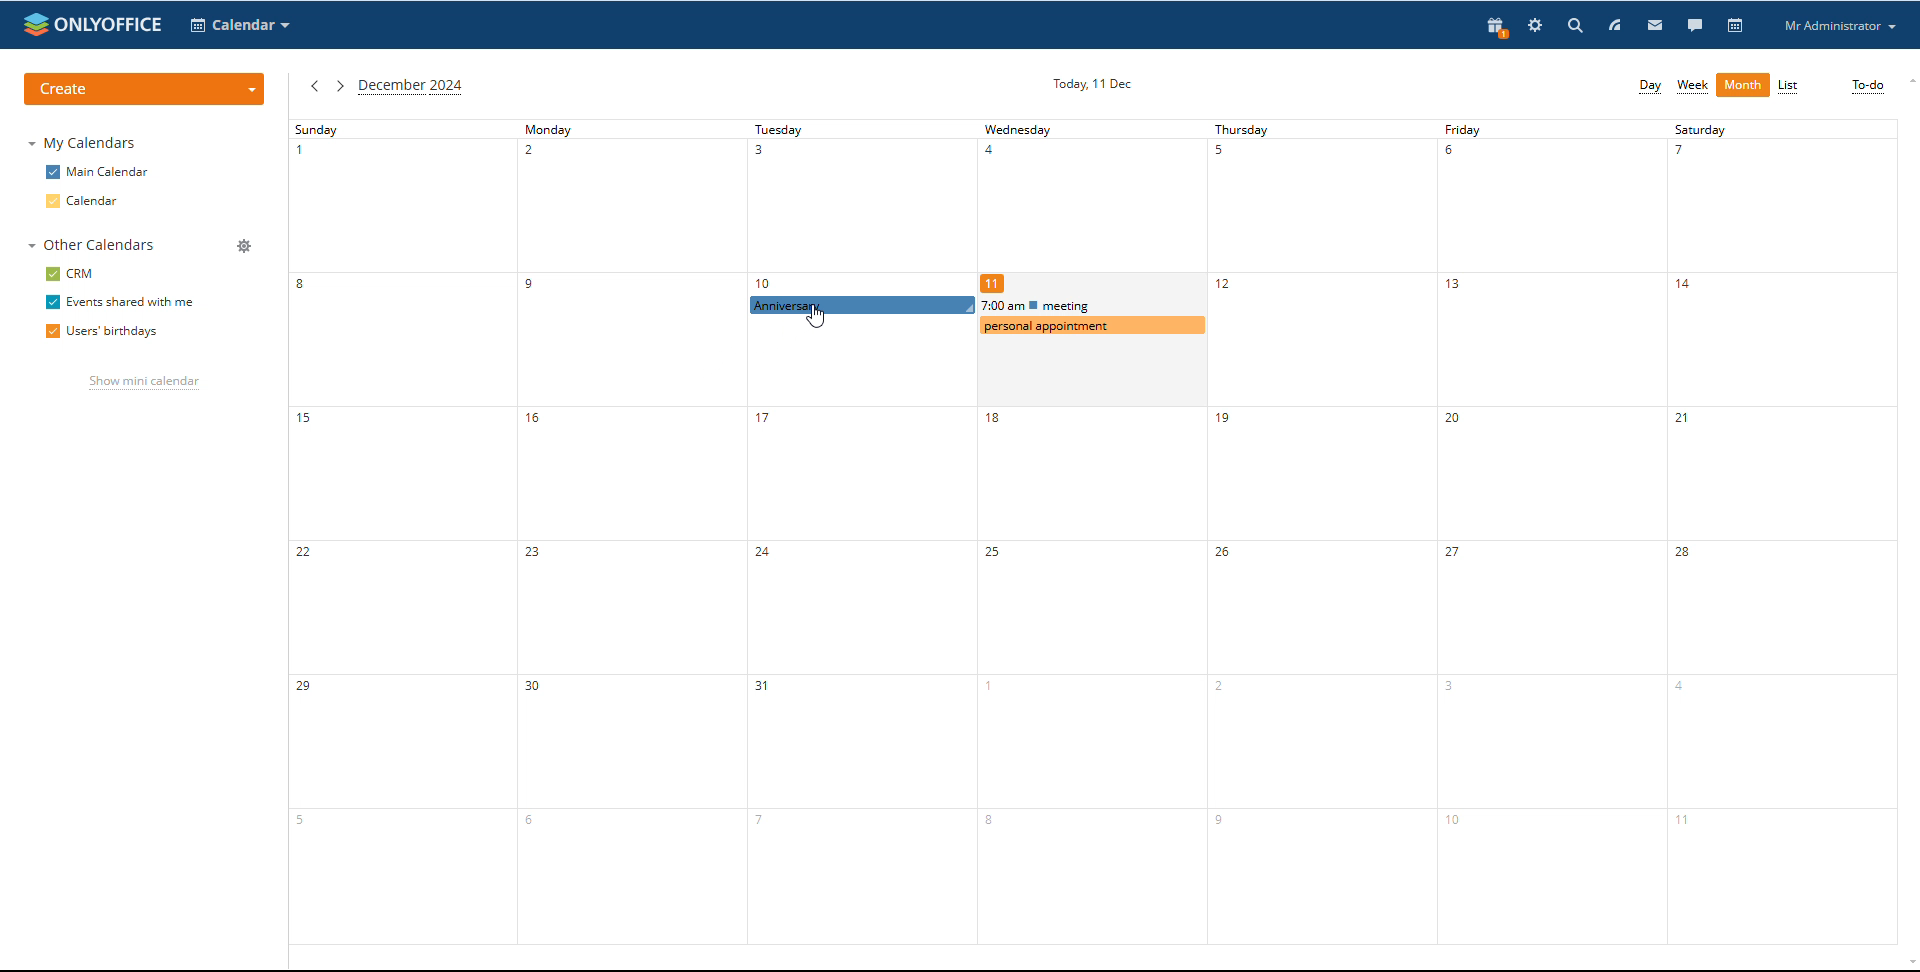 The height and width of the screenshot is (972, 1920). I want to click on cursor, so click(815, 316).